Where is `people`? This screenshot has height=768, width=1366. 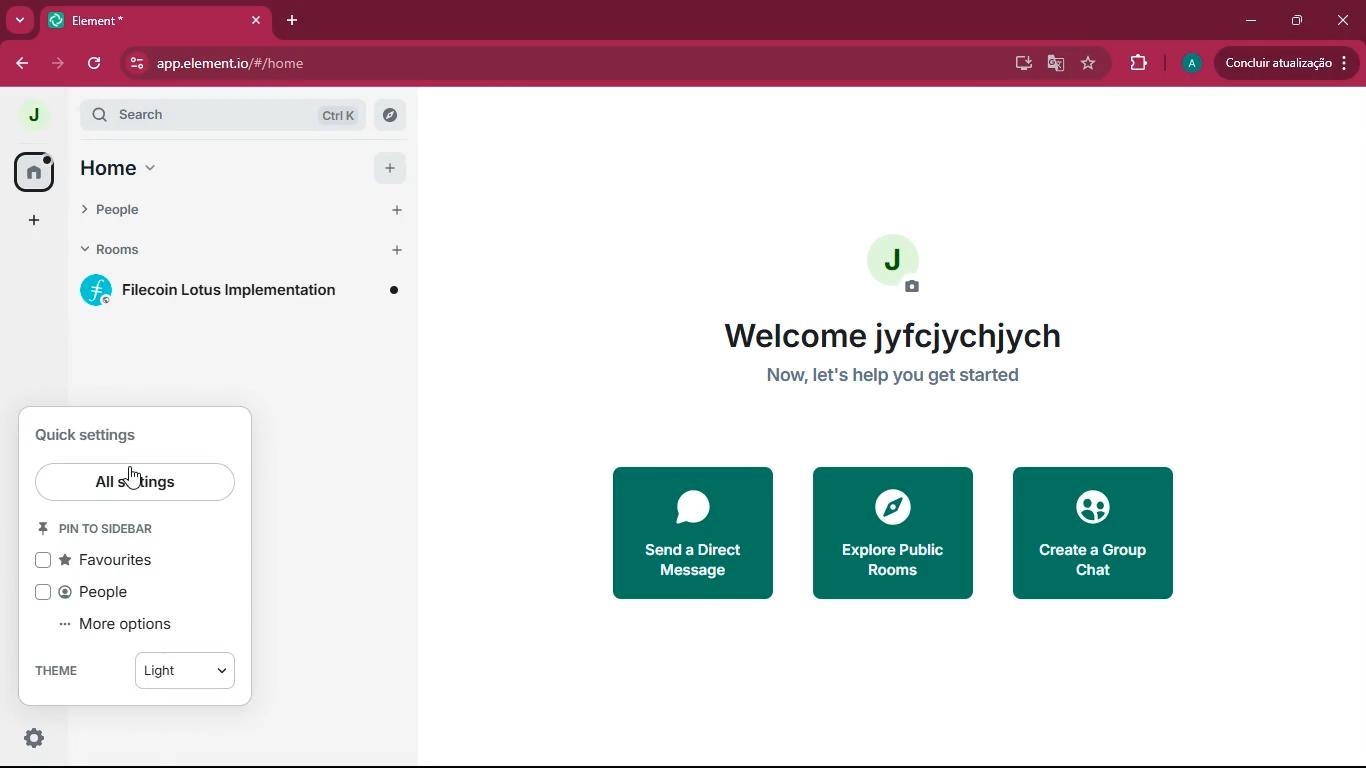 people is located at coordinates (242, 209).